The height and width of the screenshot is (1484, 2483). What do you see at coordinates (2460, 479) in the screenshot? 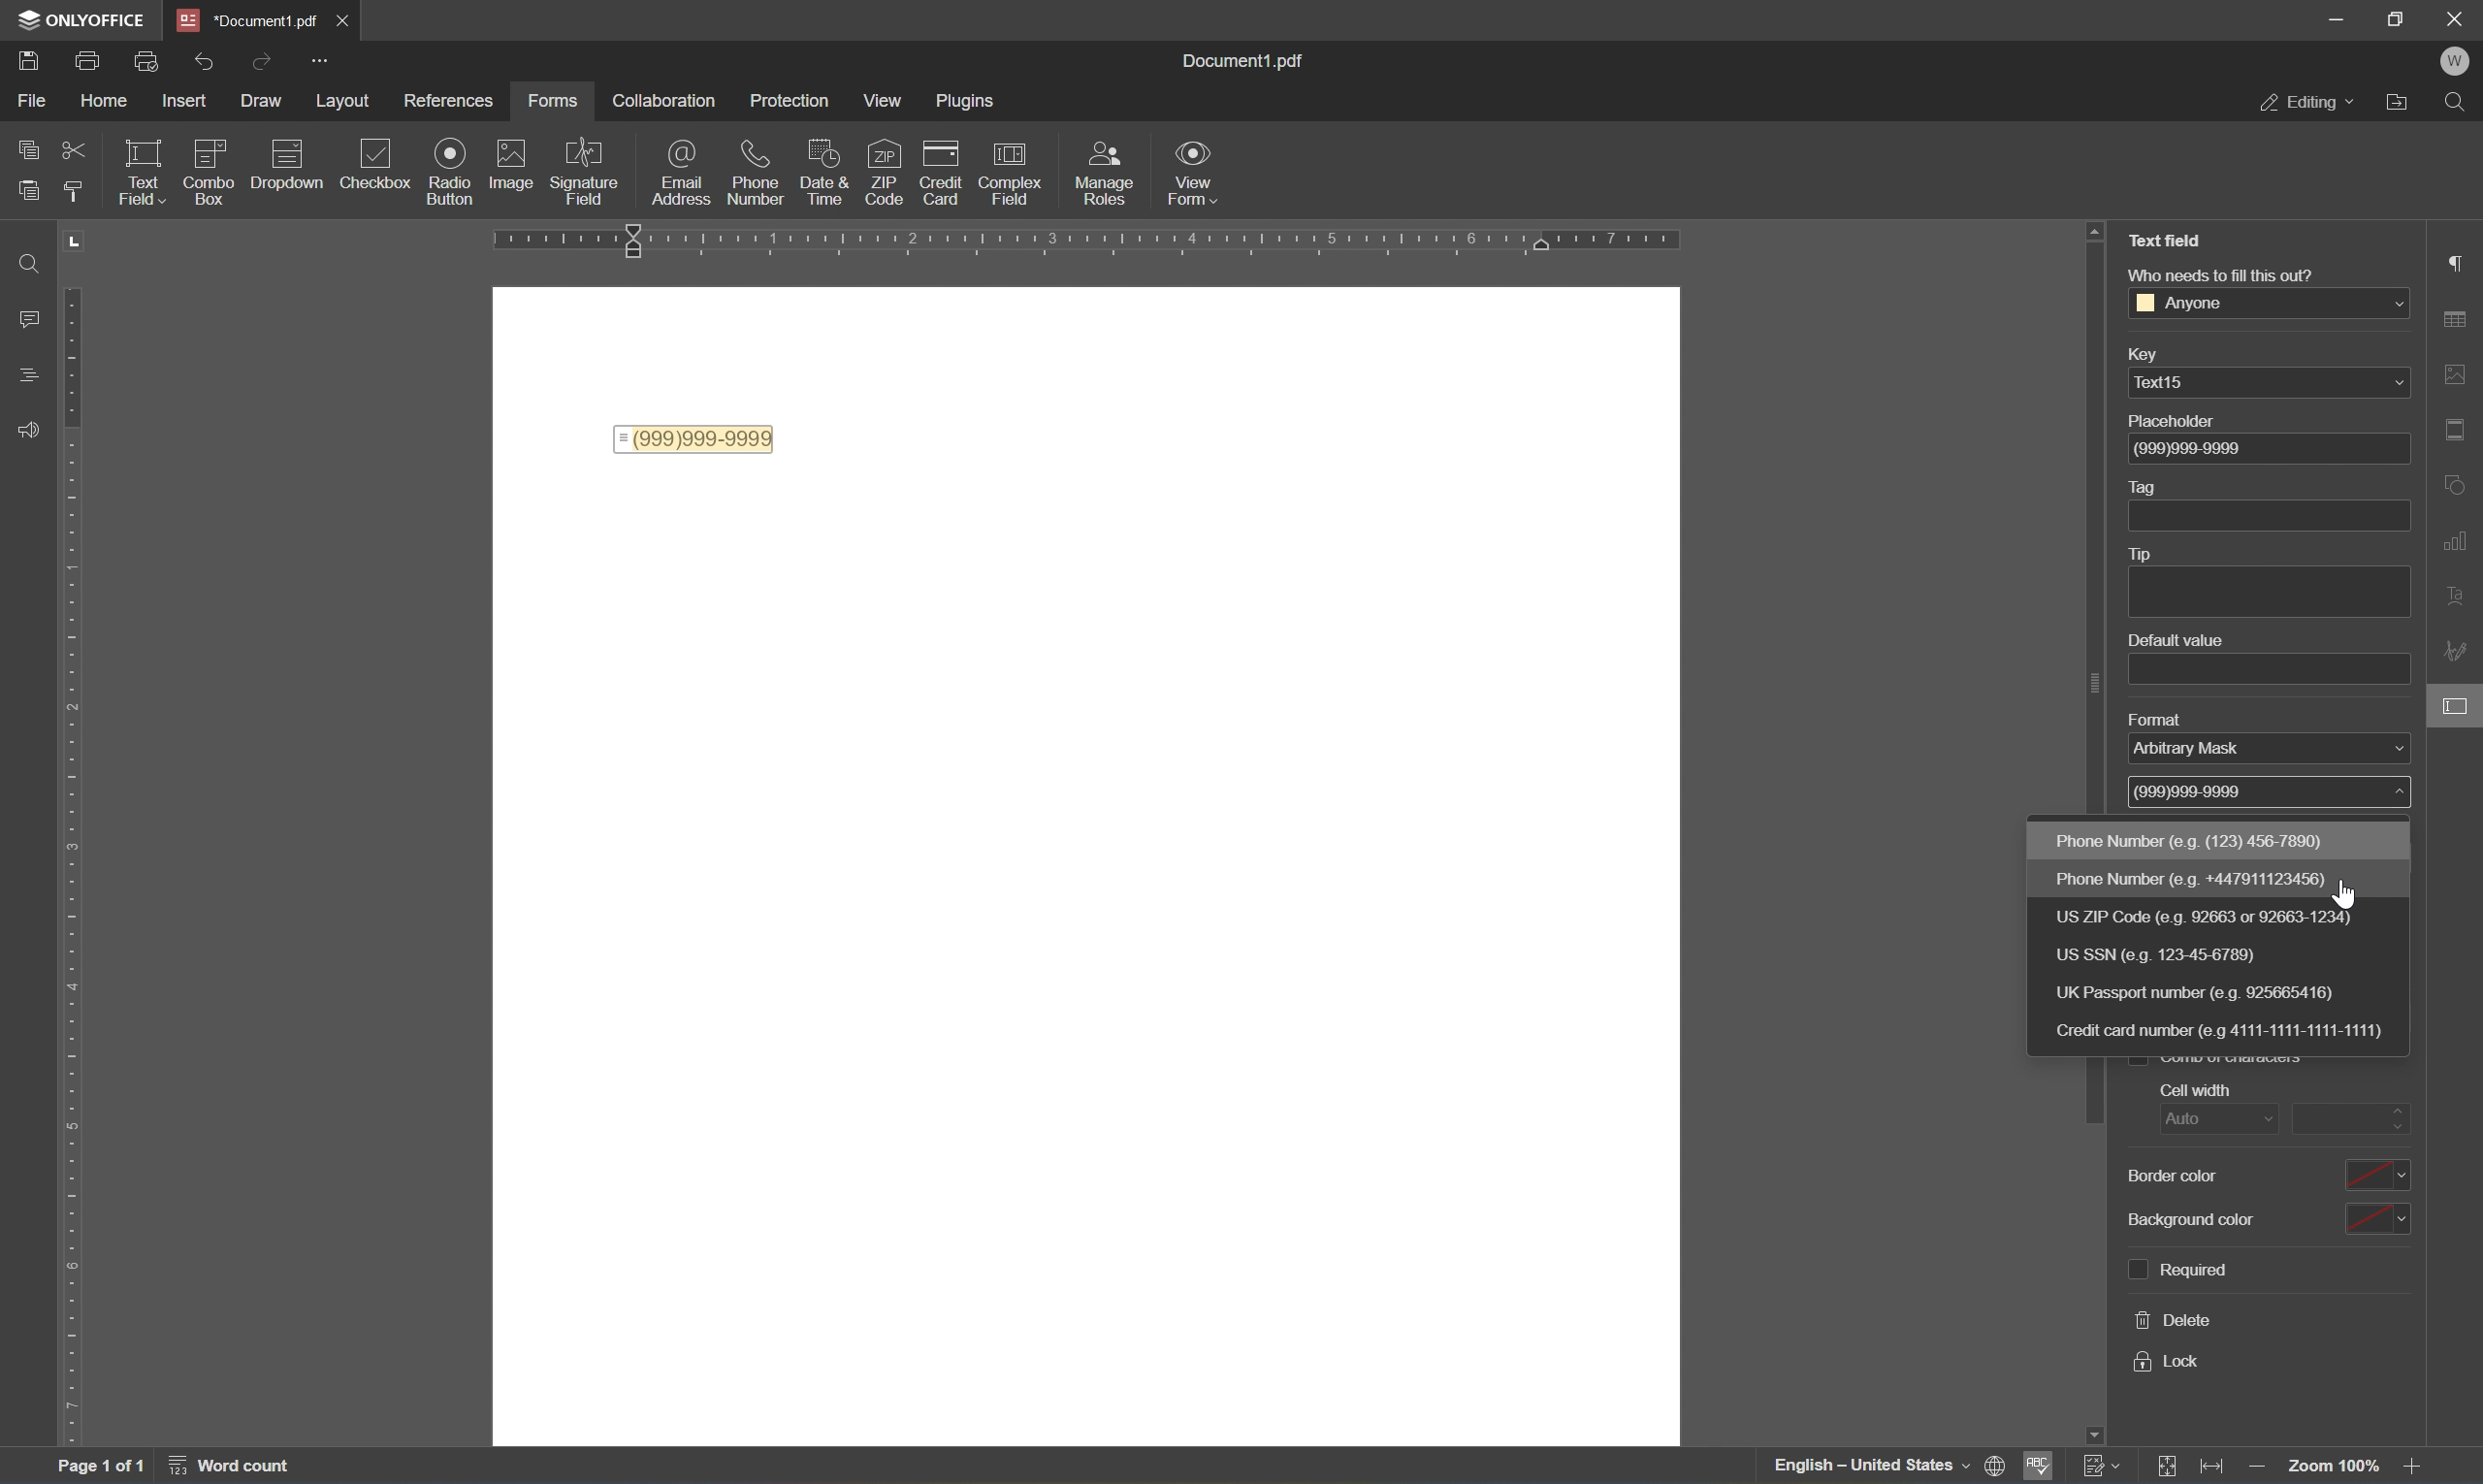
I see `shape settings` at bounding box center [2460, 479].